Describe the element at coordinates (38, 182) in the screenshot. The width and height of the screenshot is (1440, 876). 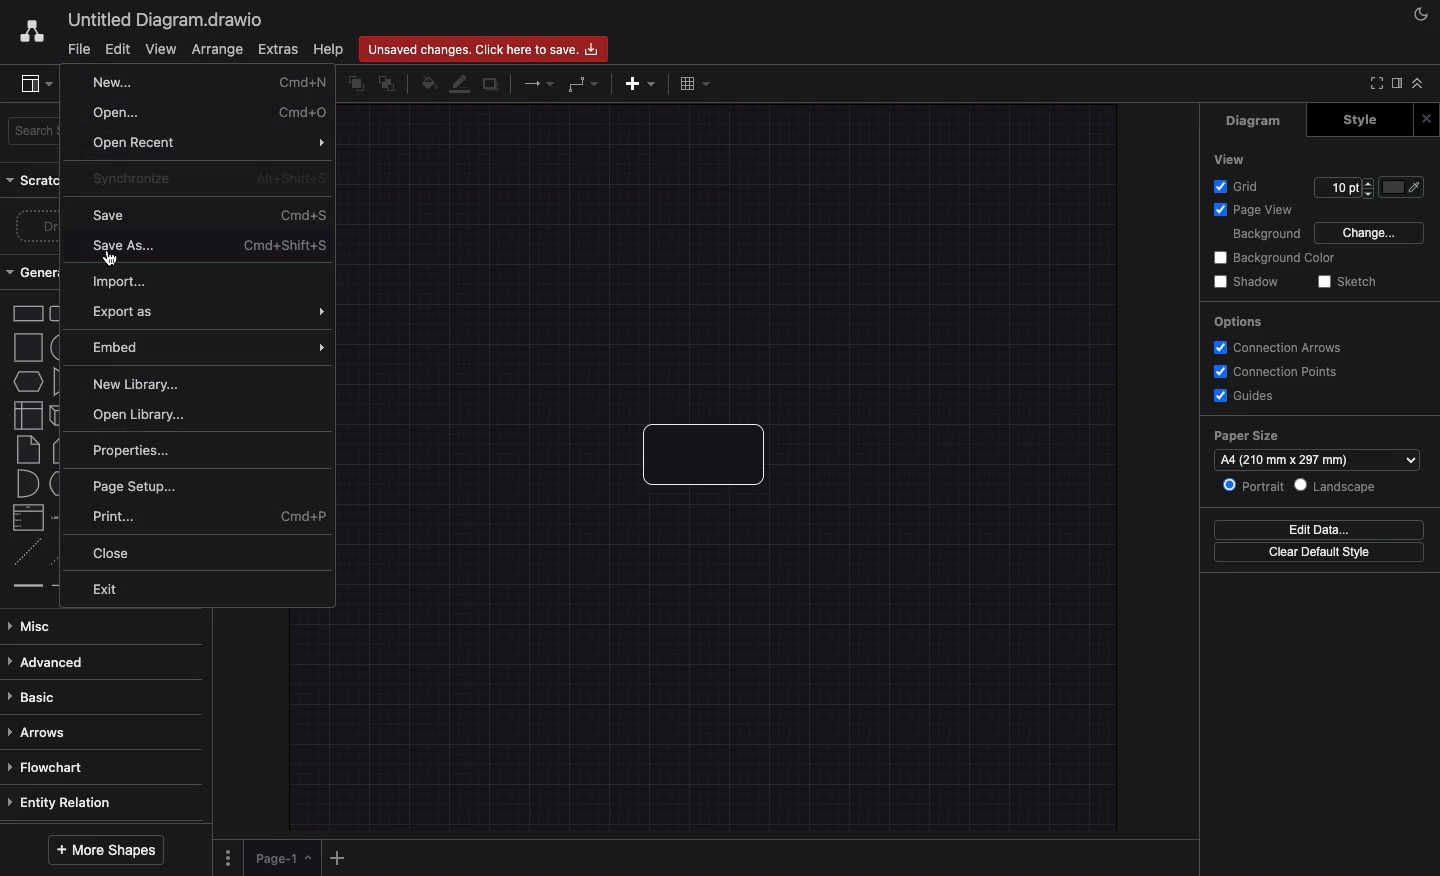
I see `Scratchpad` at that location.